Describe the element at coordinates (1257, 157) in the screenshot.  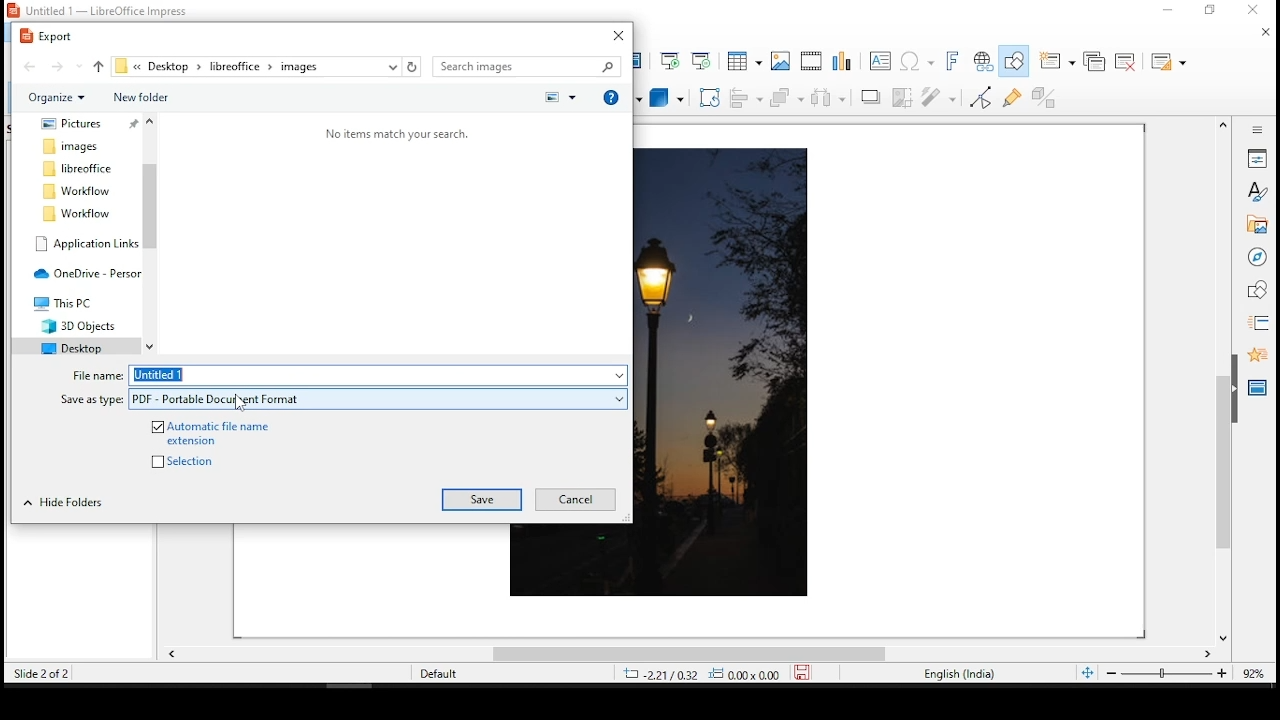
I see `properties ` at that location.